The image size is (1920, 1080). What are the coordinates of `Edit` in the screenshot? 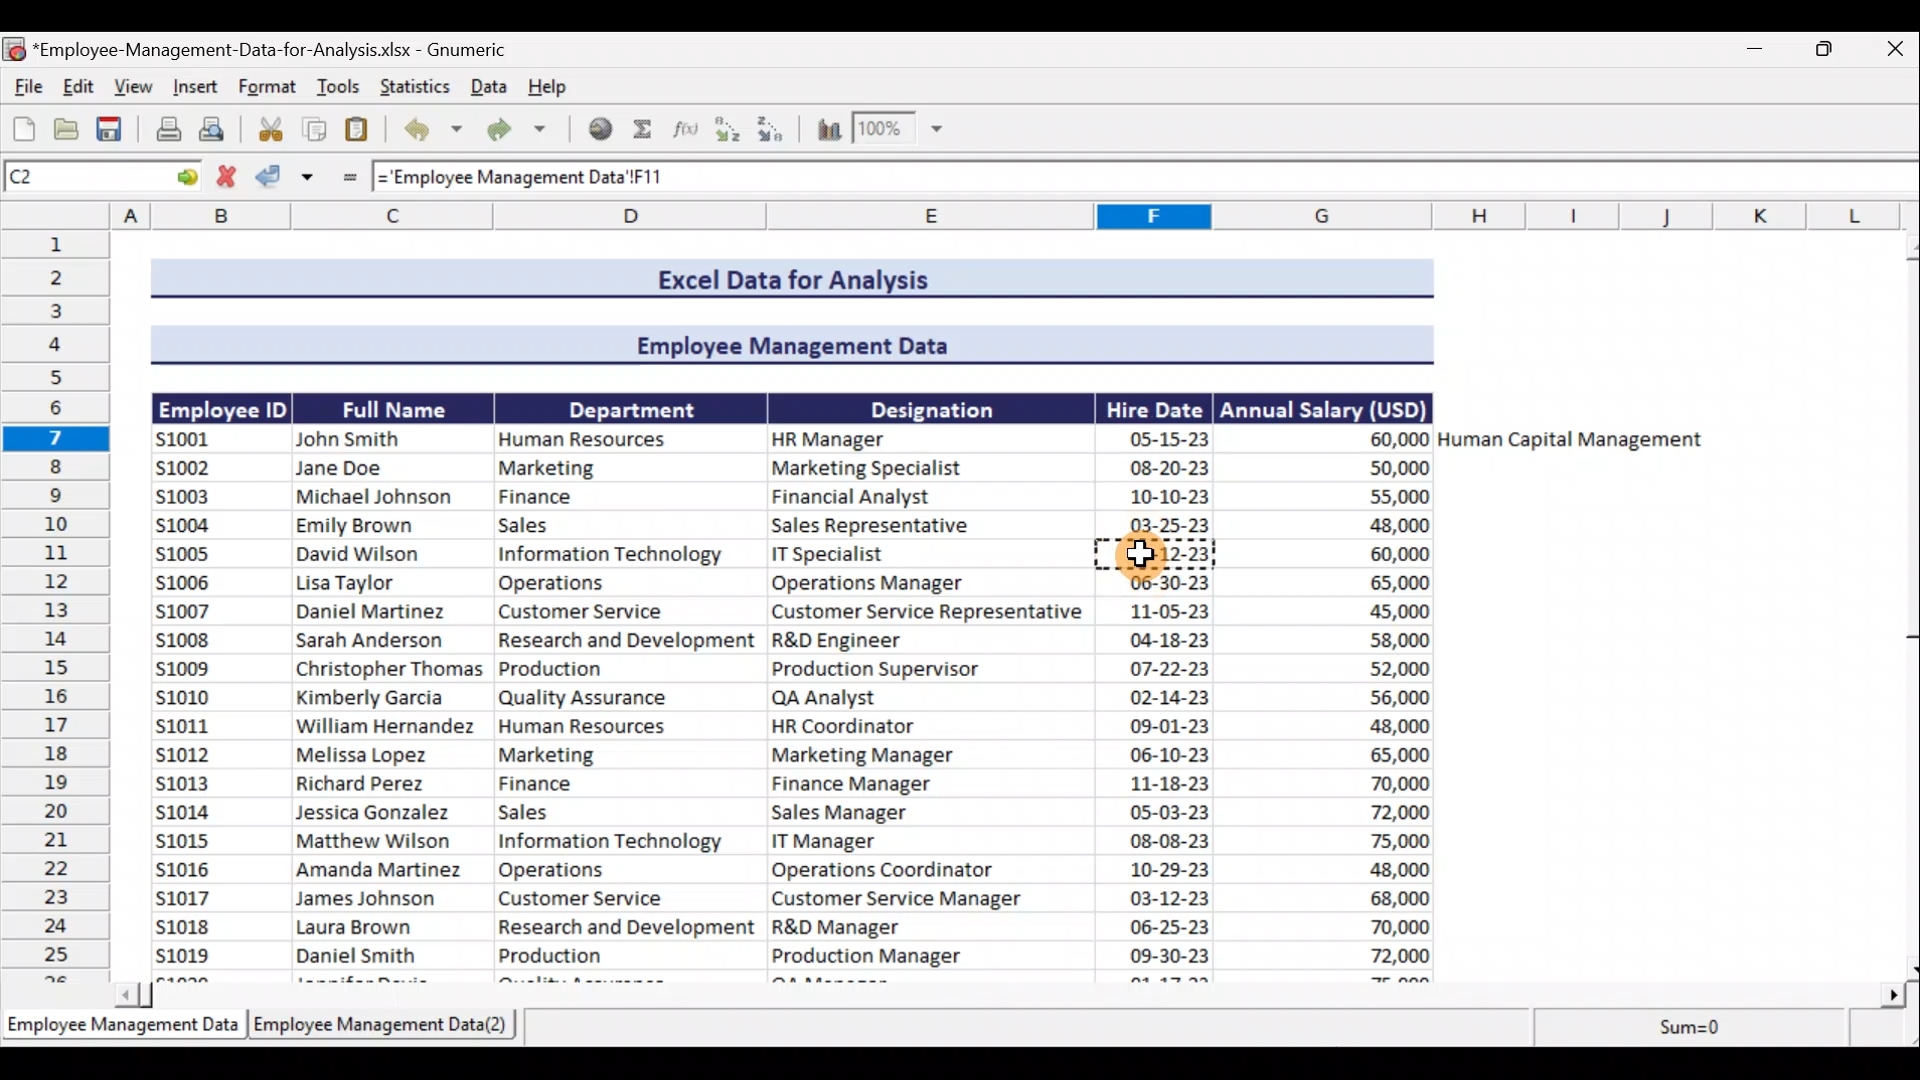 It's located at (77, 86).